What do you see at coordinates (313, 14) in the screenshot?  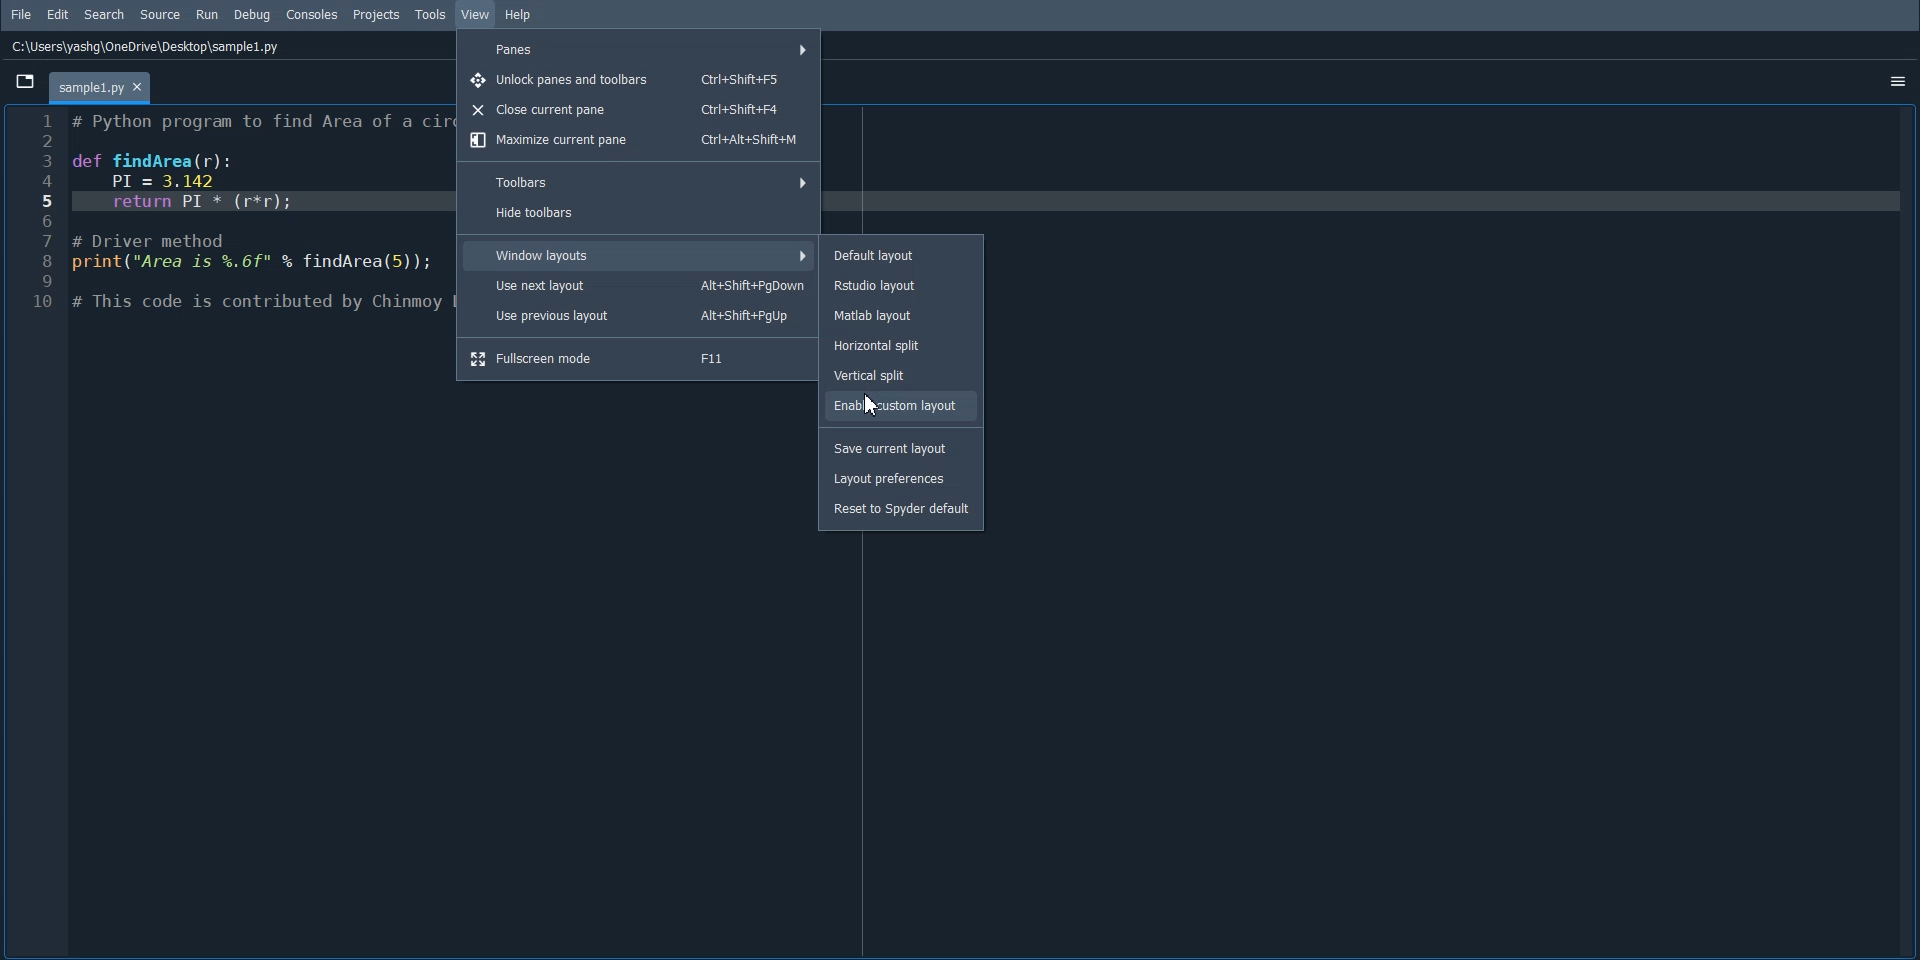 I see `Consoles` at bounding box center [313, 14].